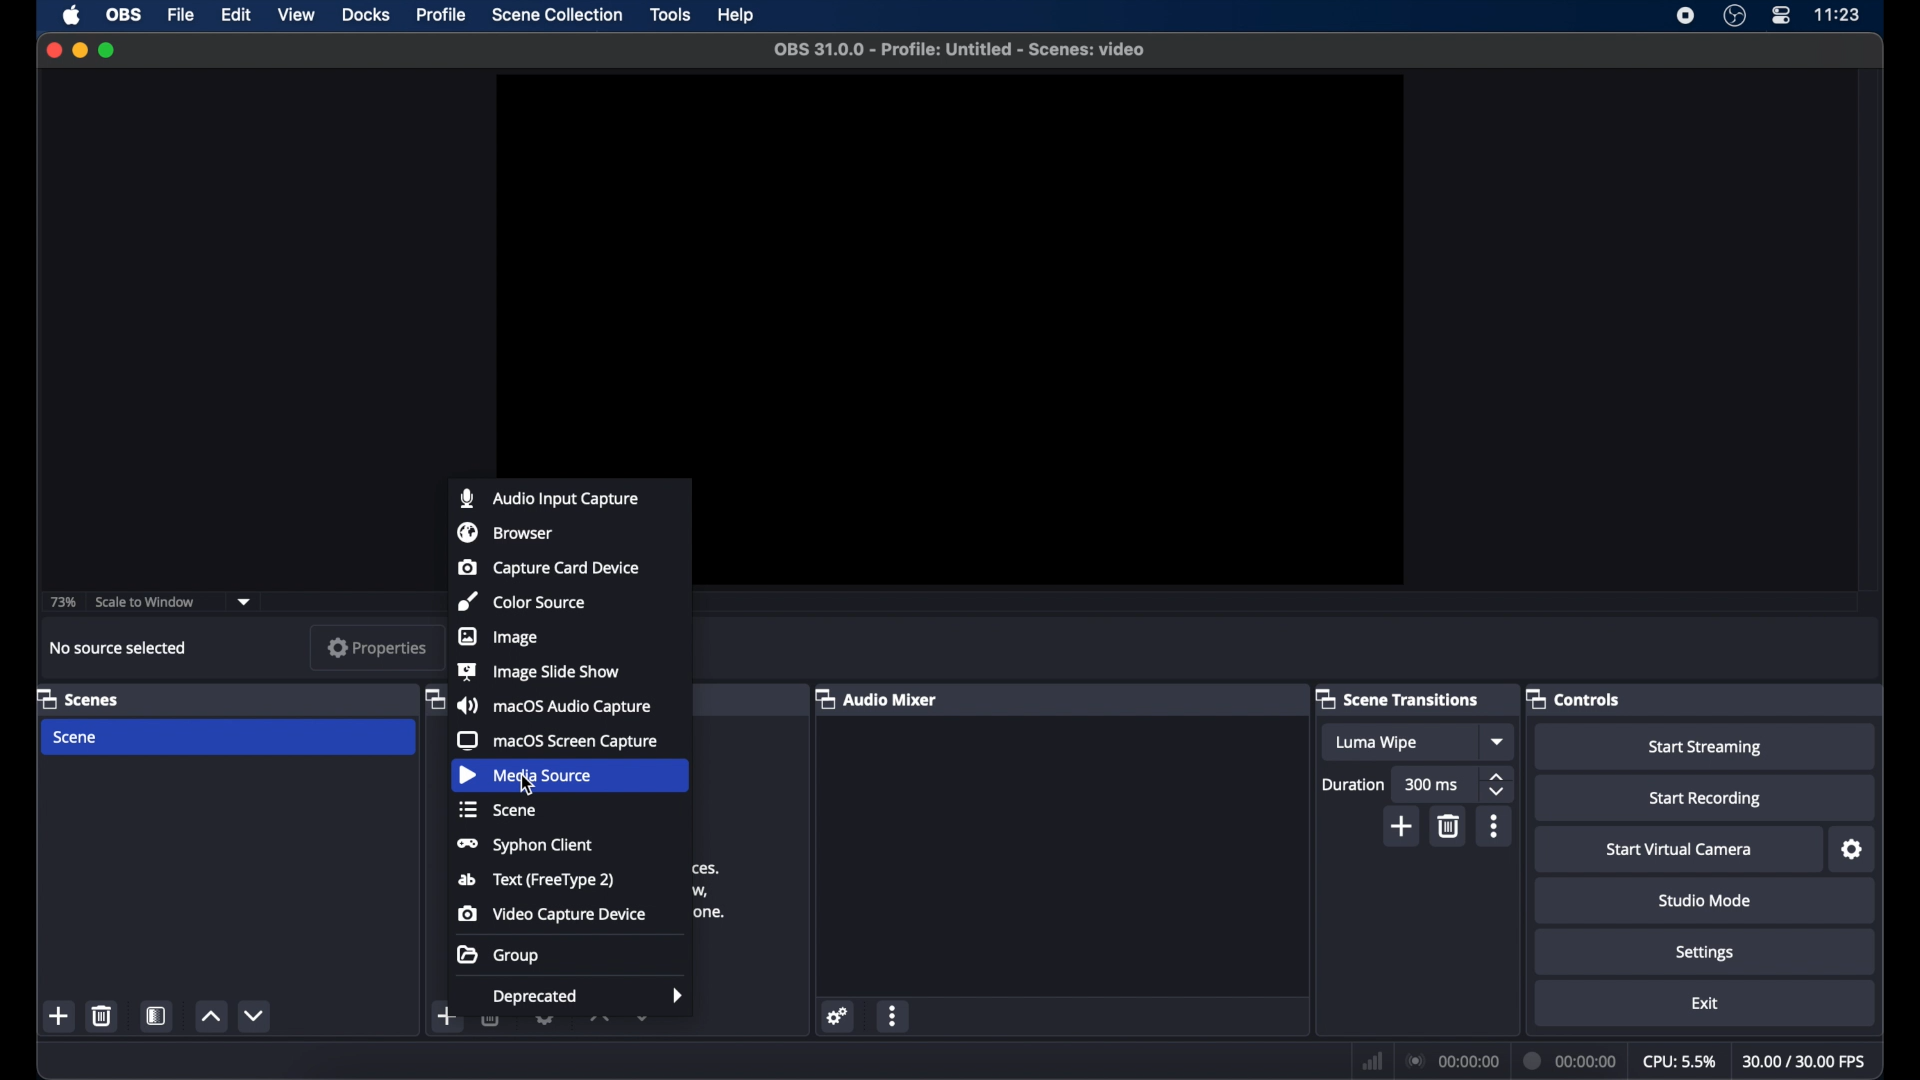 The image size is (1920, 1080). Describe the element at coordinates (1496, 785) in the screenshot. I see `stepper buttons` at that location.